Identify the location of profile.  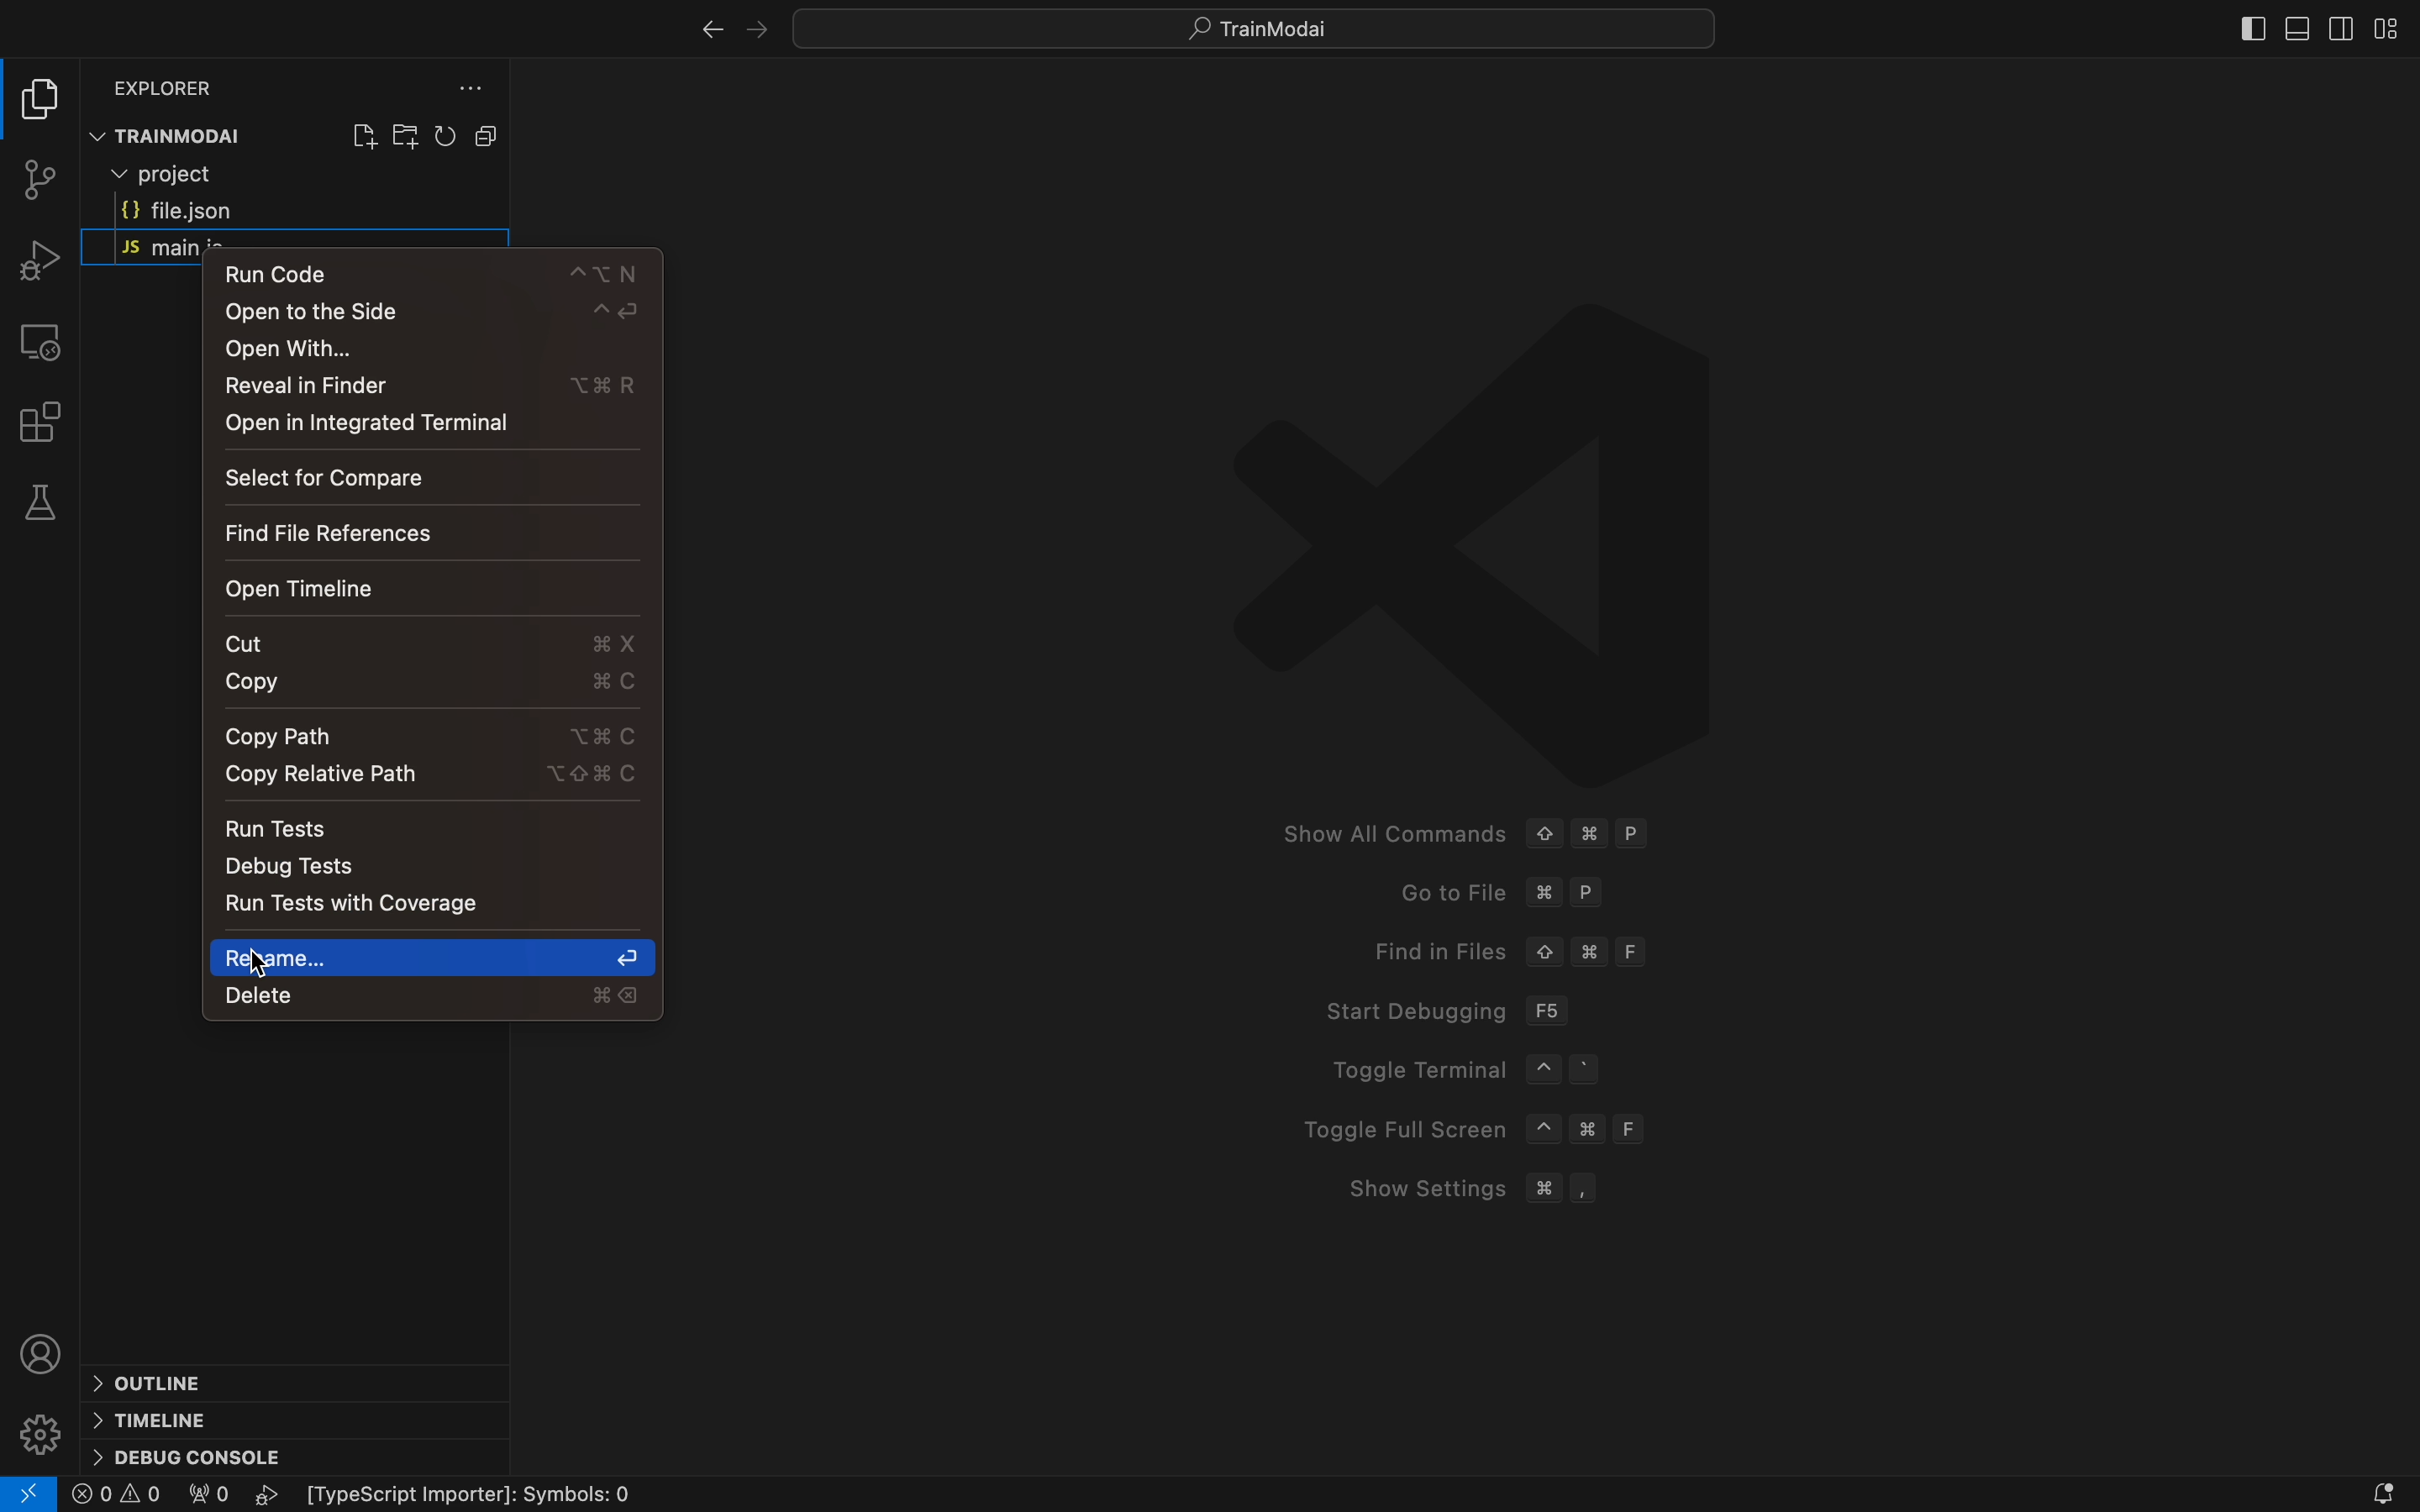
(42, 1352).